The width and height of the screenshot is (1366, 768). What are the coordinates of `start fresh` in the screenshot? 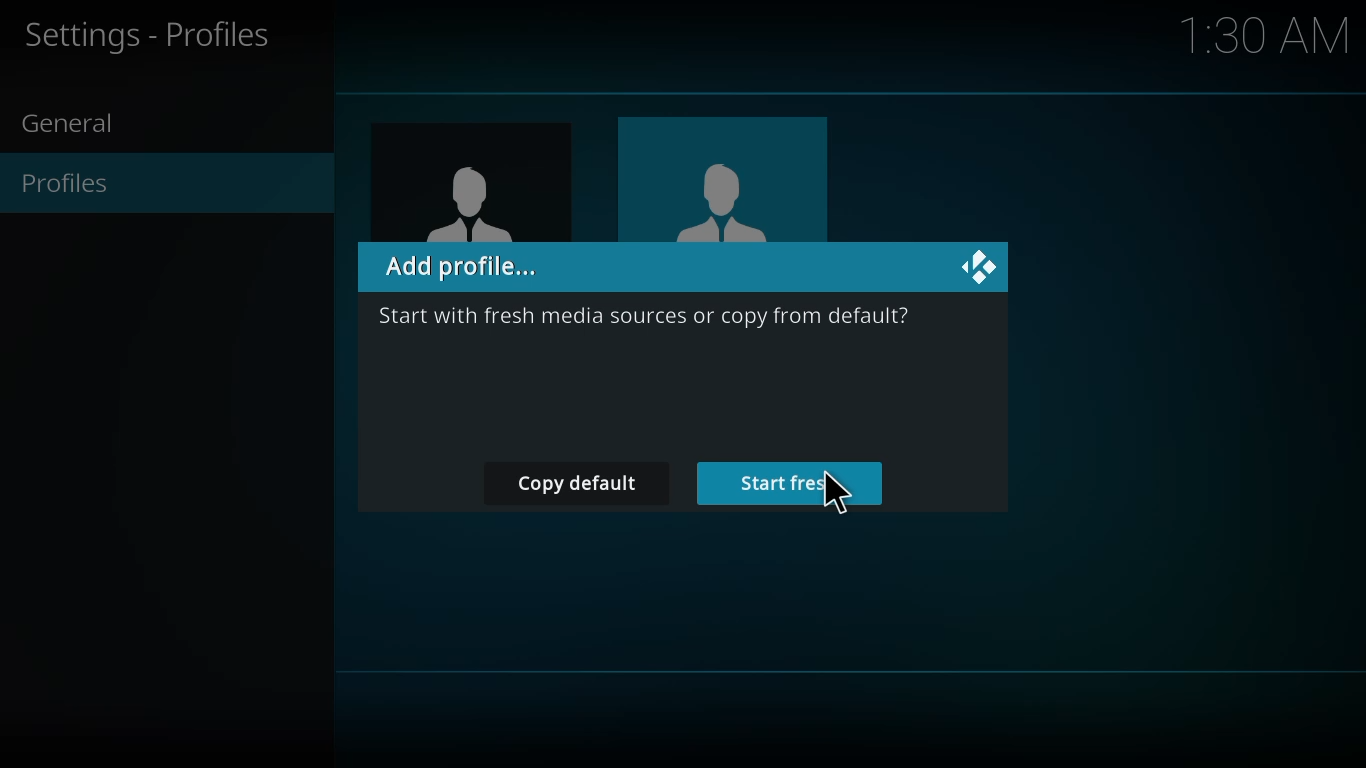 It's located at (795, 484).